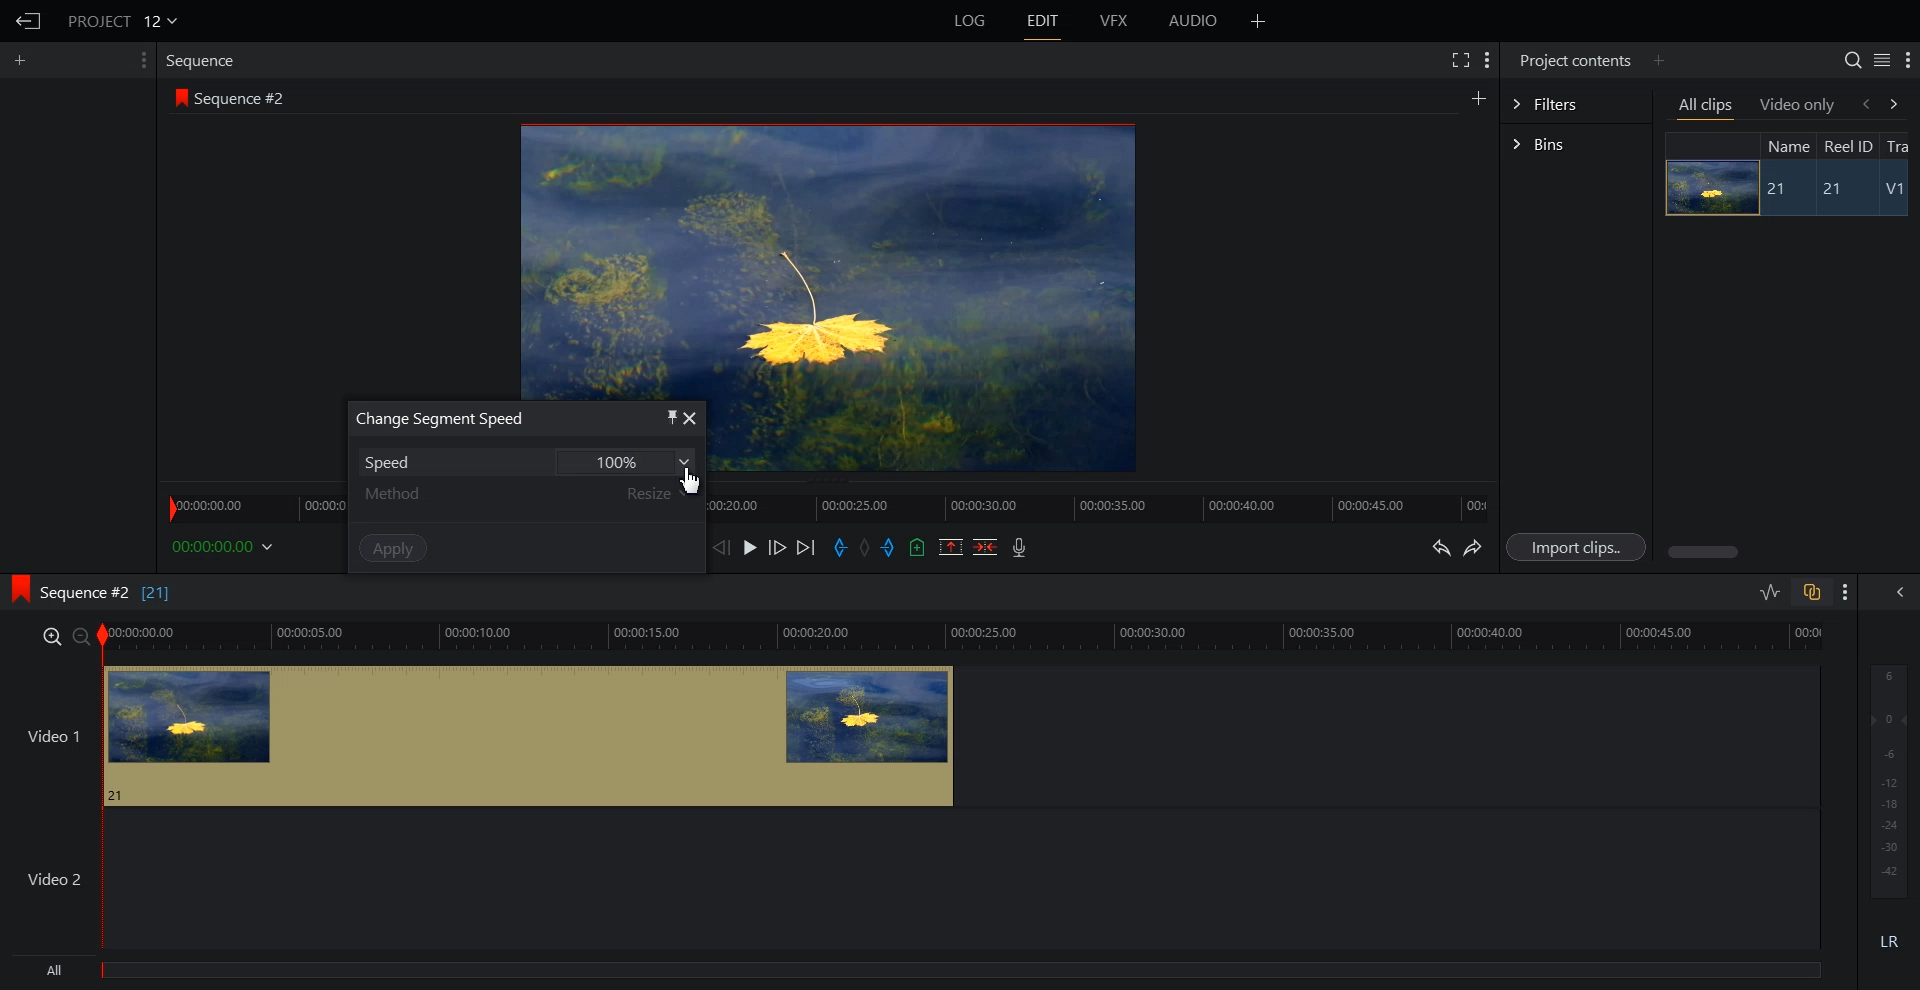 Image resolution: width=1920 pixels, height=990 pixels. I want to click on Add panel, so click(1658, 60).